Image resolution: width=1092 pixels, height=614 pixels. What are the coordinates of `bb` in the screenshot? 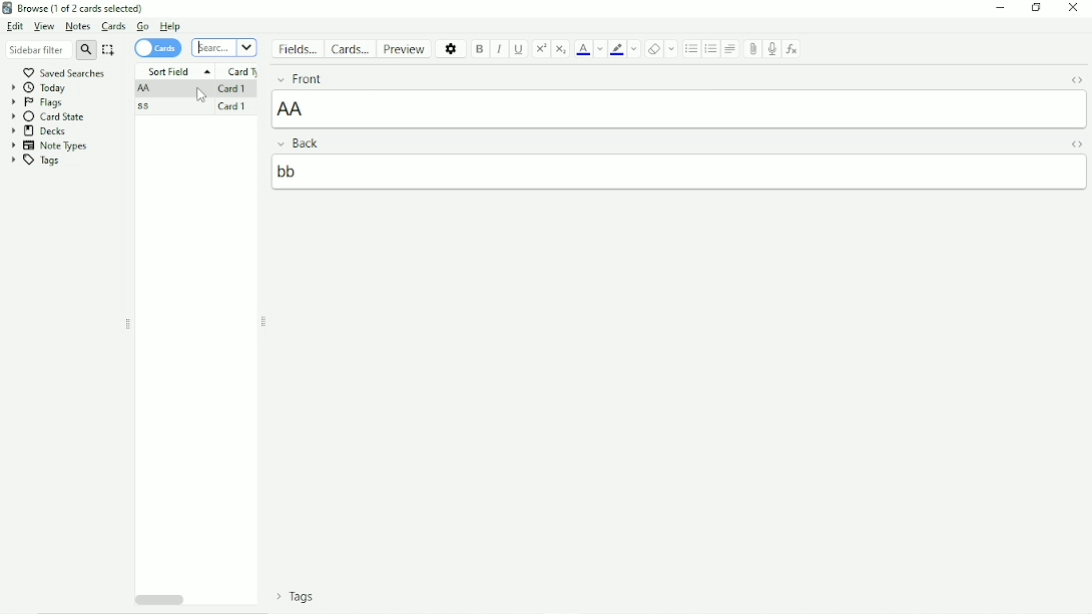 It's located at (680, 171).